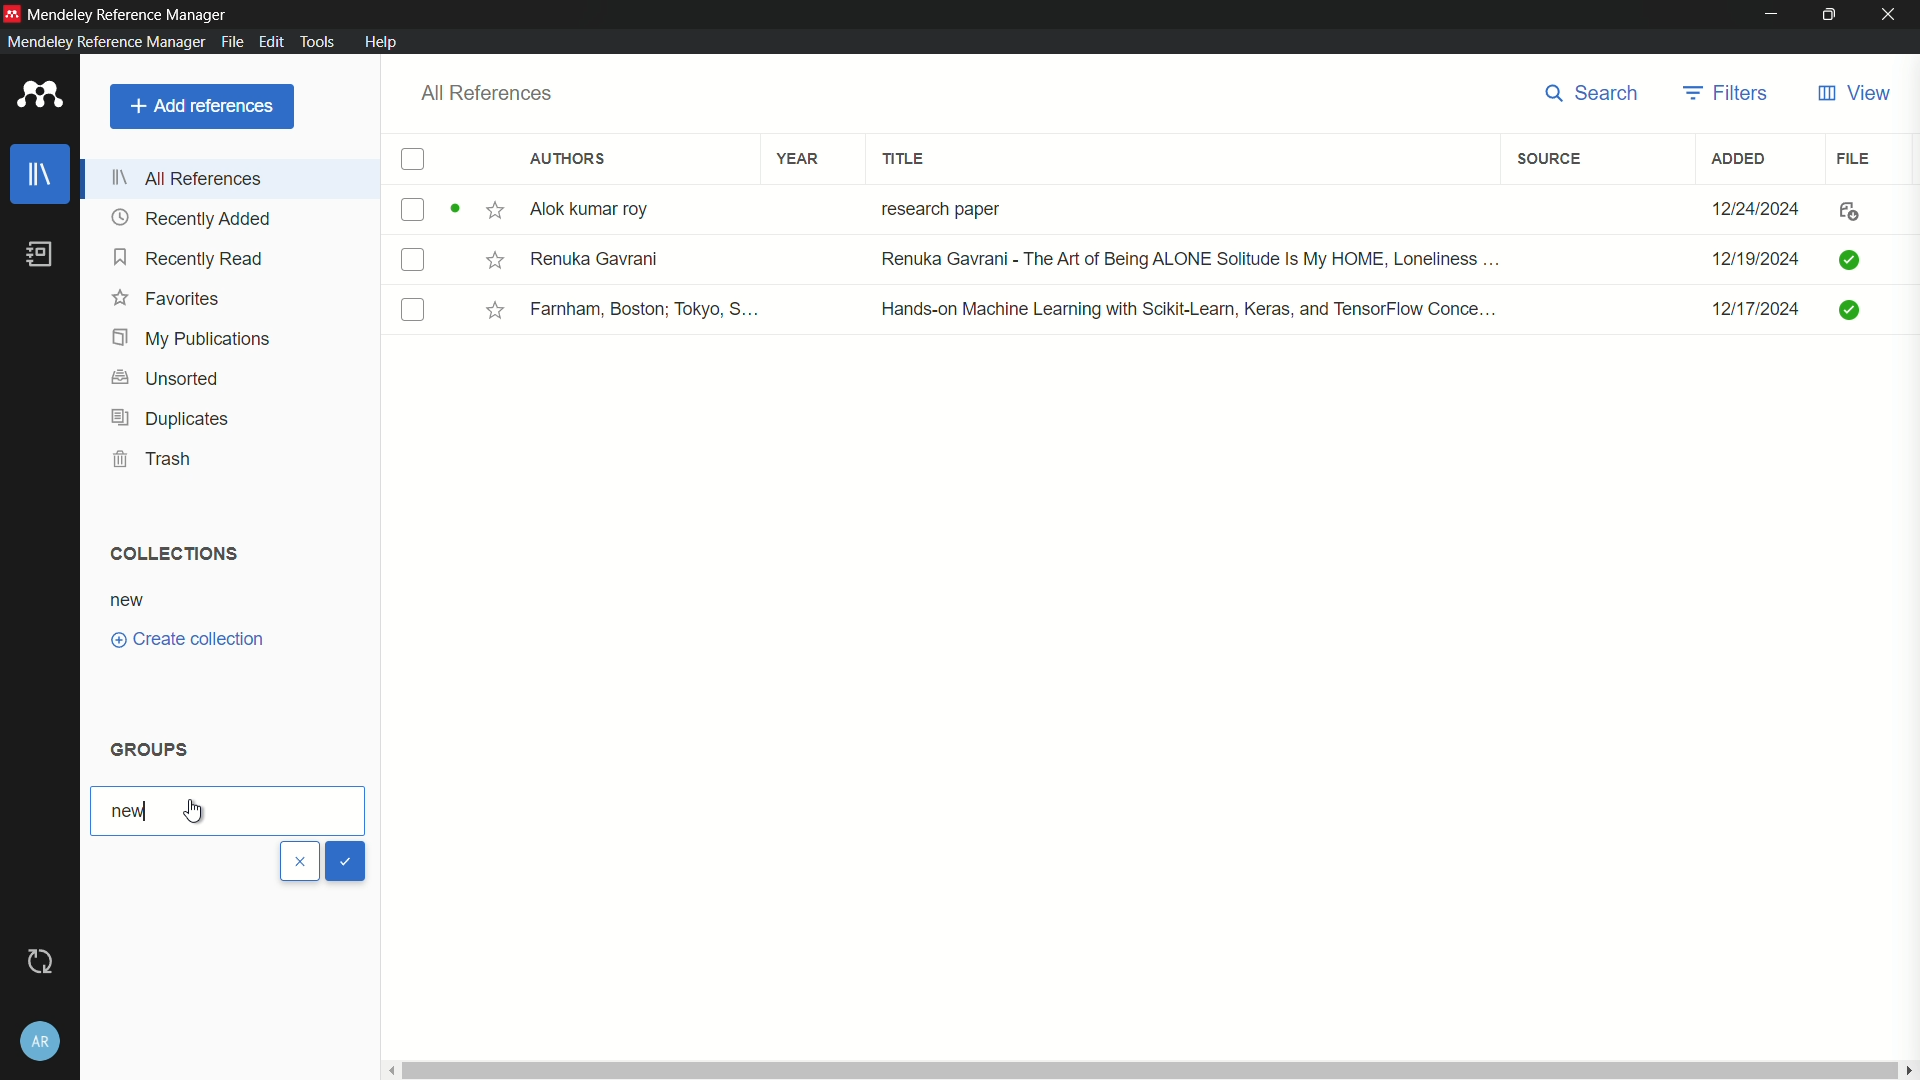 This screenshot has width=1920, height=1080. I want to click on Date, so click(1759, 316).